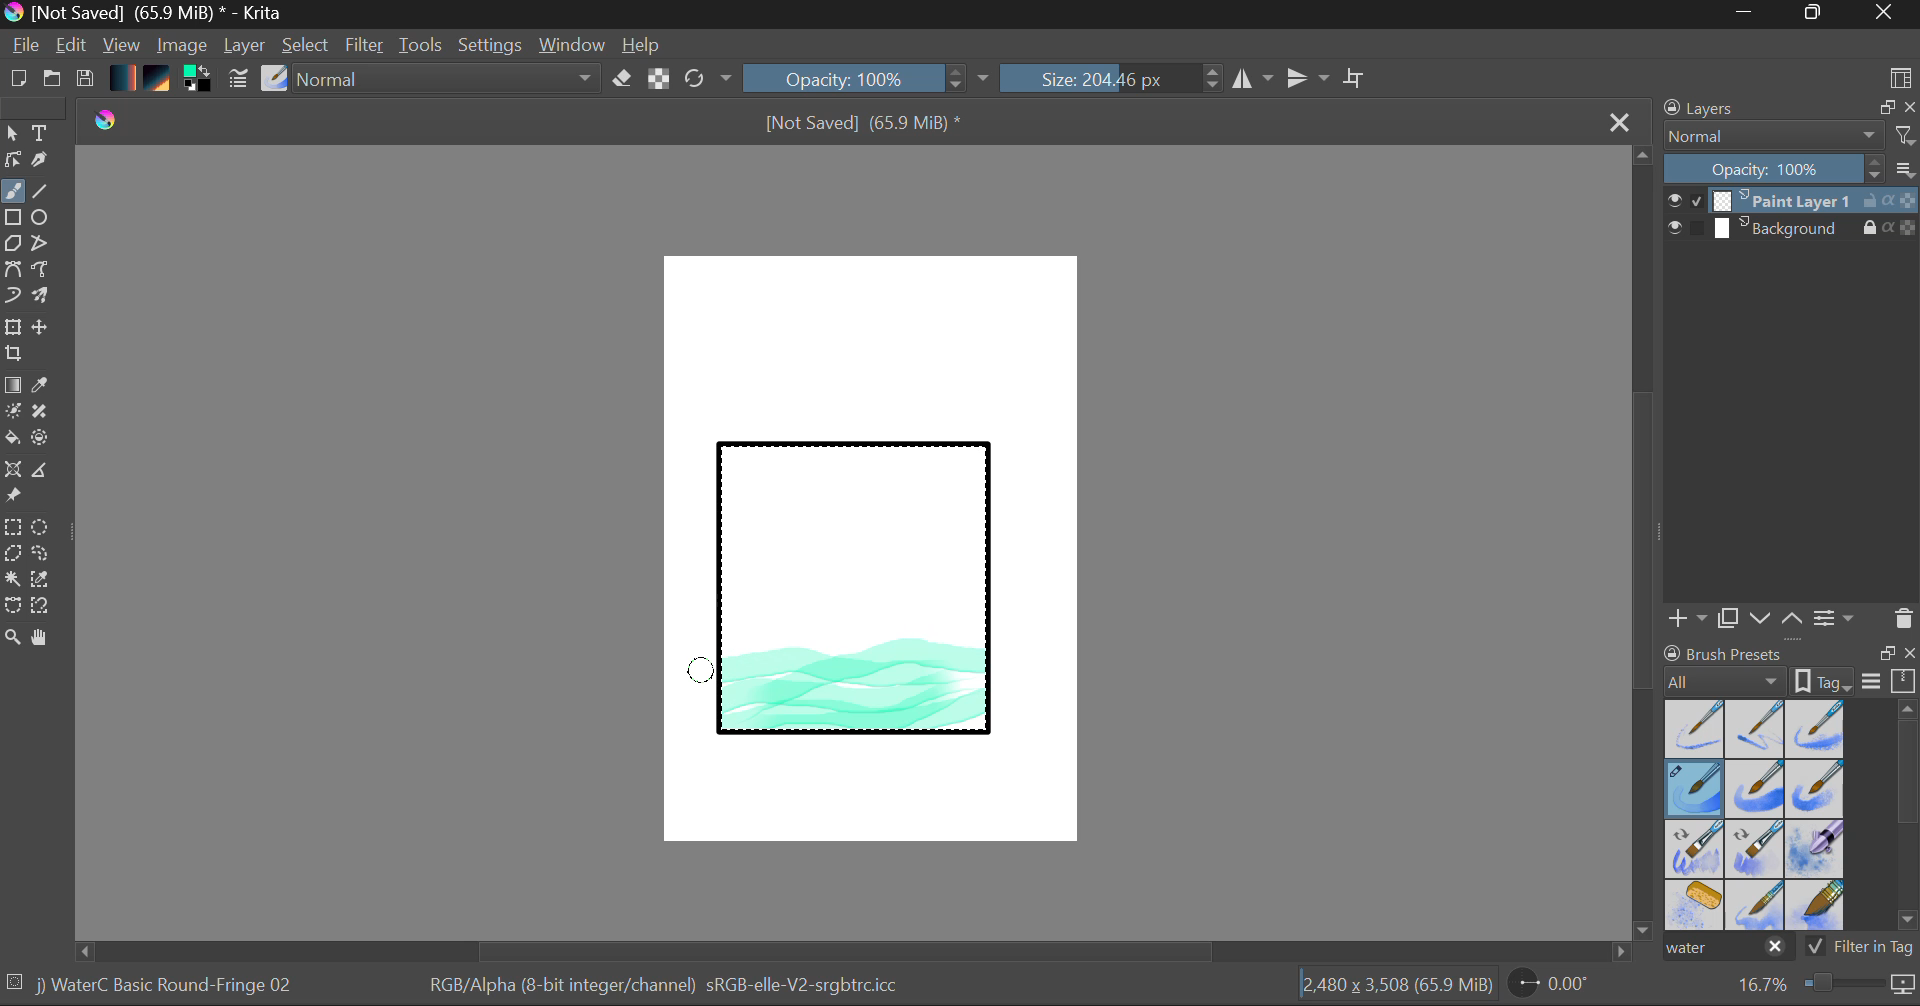 Image resolution: width=1920 pixels, height=1006 pixels. What do you see at coordinates (1861, 949) in the screenshot?
I see `Filter in Tag Option` at bounding box center [1861, 949].